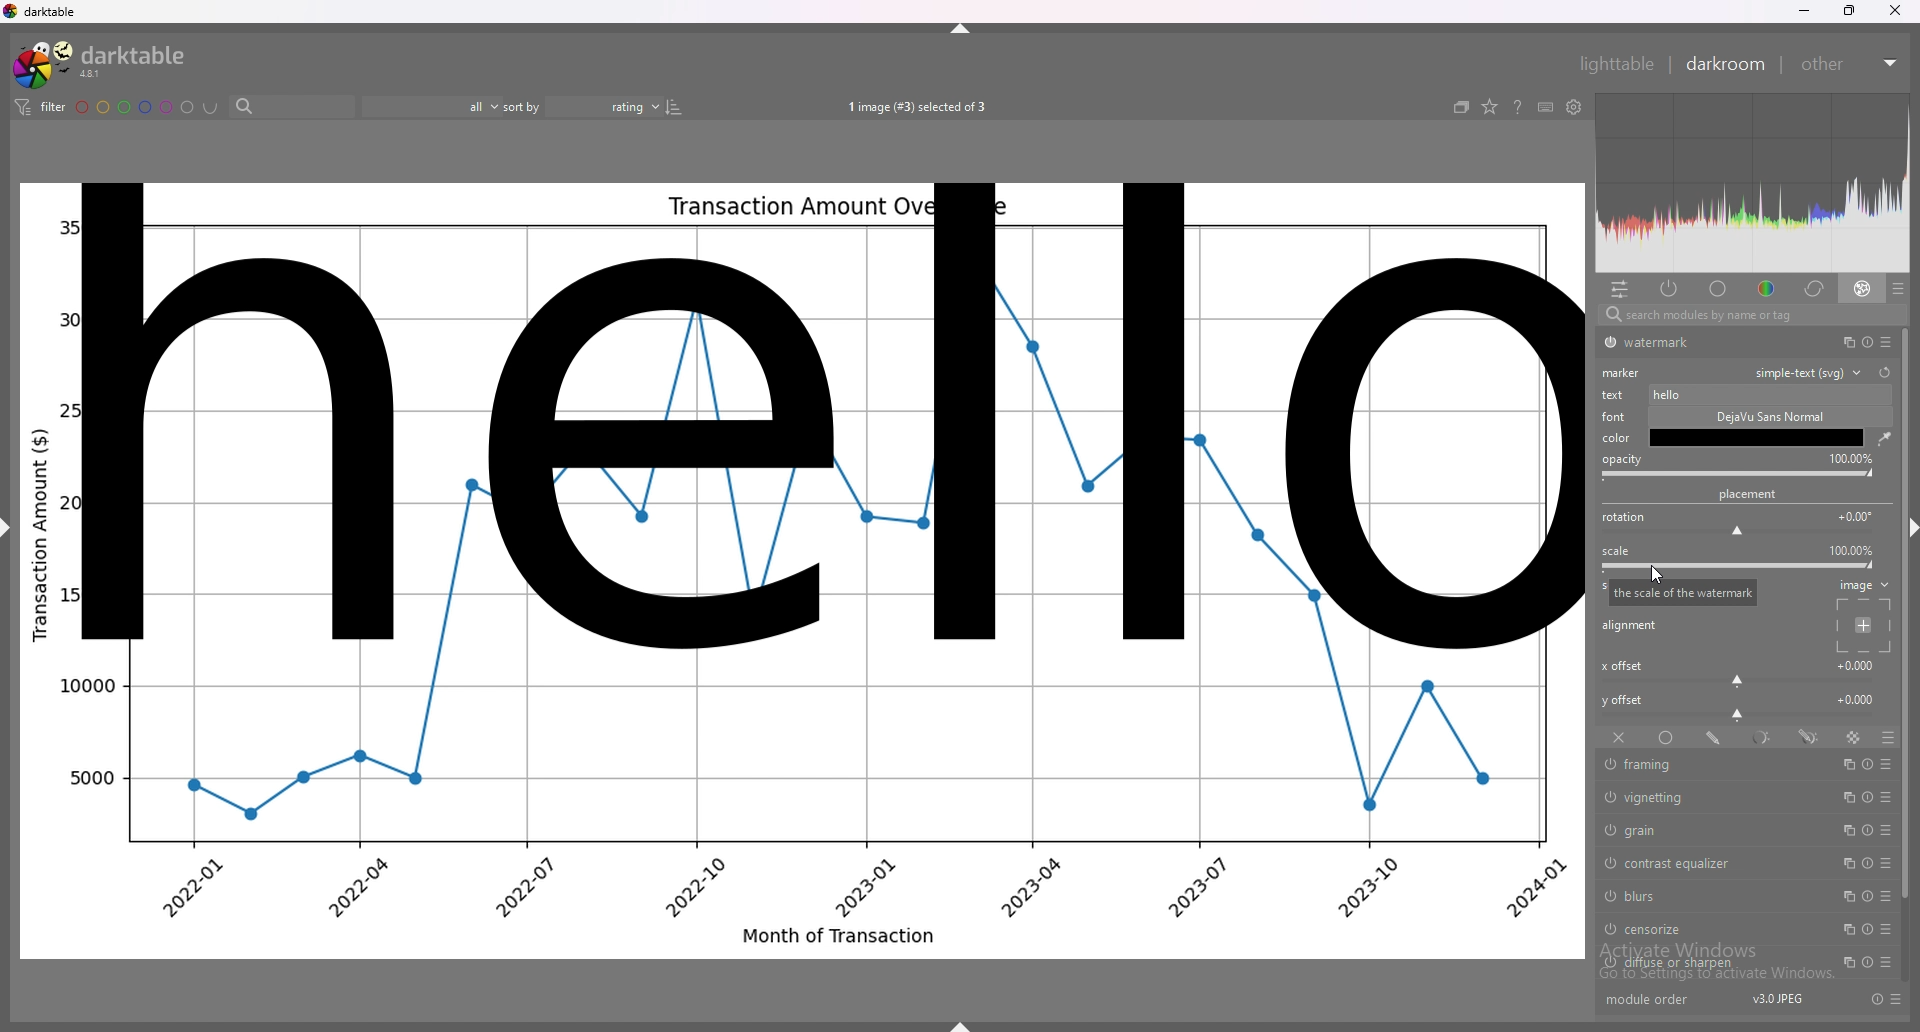 The width and height of the screenshot is (1920, 1032). What do you see at coordinates (1842, 342) in the screenshot?
I see `multiple instances action` at bounding box center [1842, 342].